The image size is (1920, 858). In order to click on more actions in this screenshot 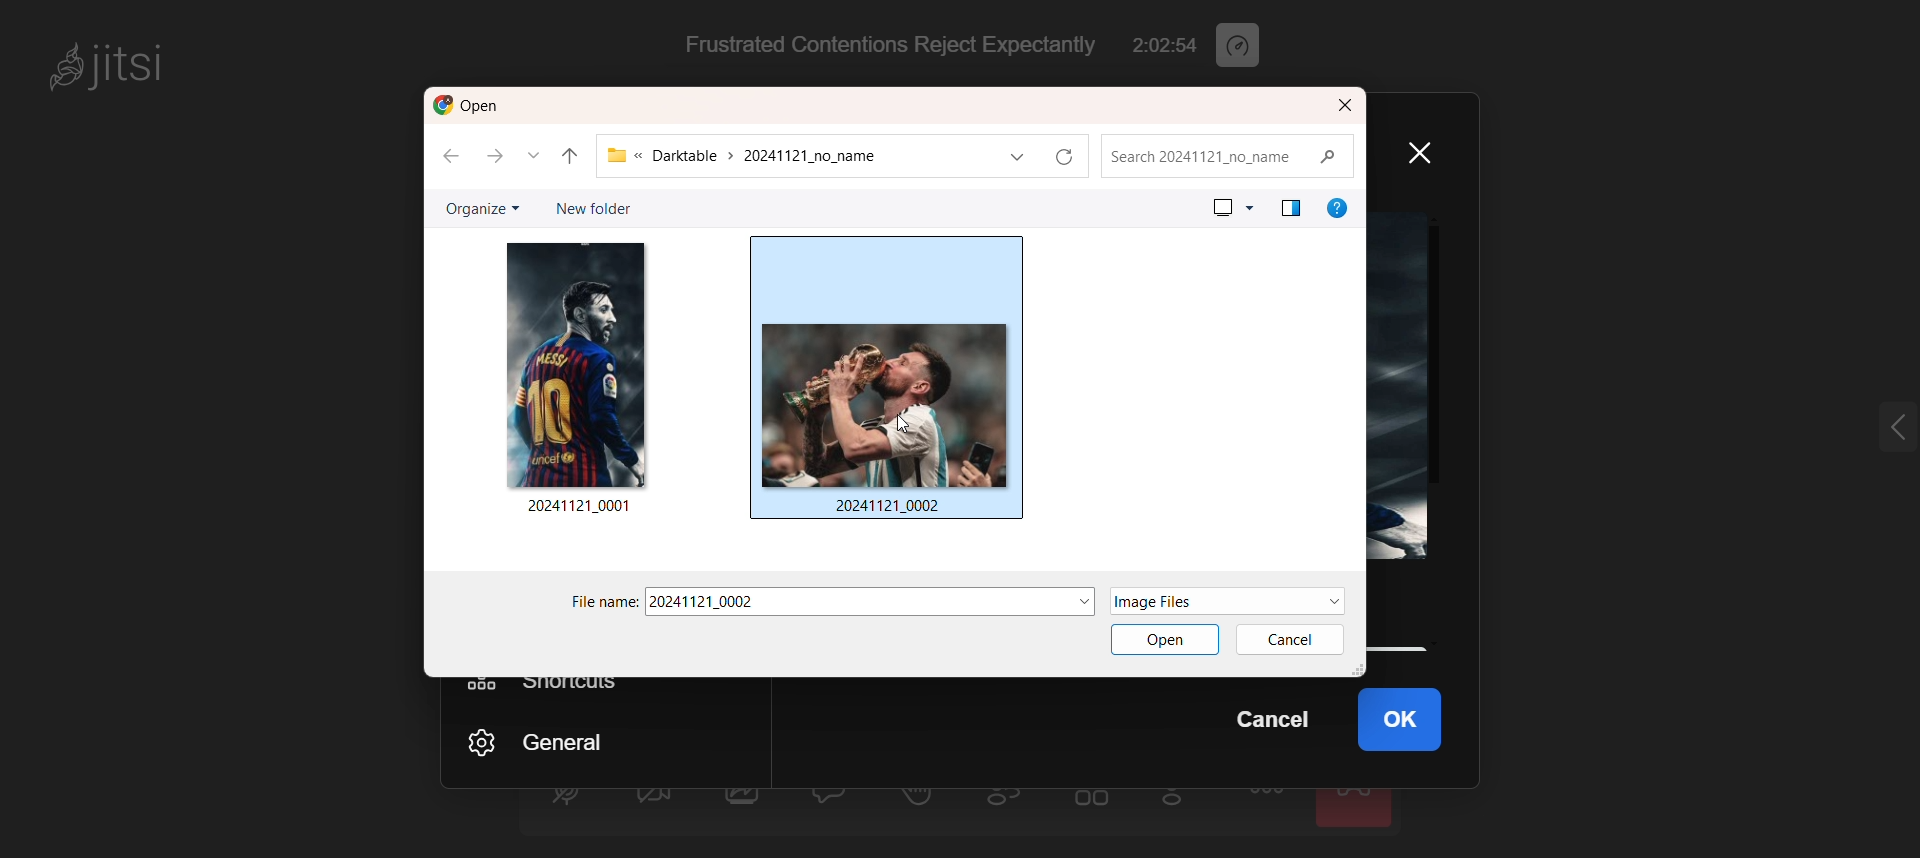, I will do `click(1268, 806)`.